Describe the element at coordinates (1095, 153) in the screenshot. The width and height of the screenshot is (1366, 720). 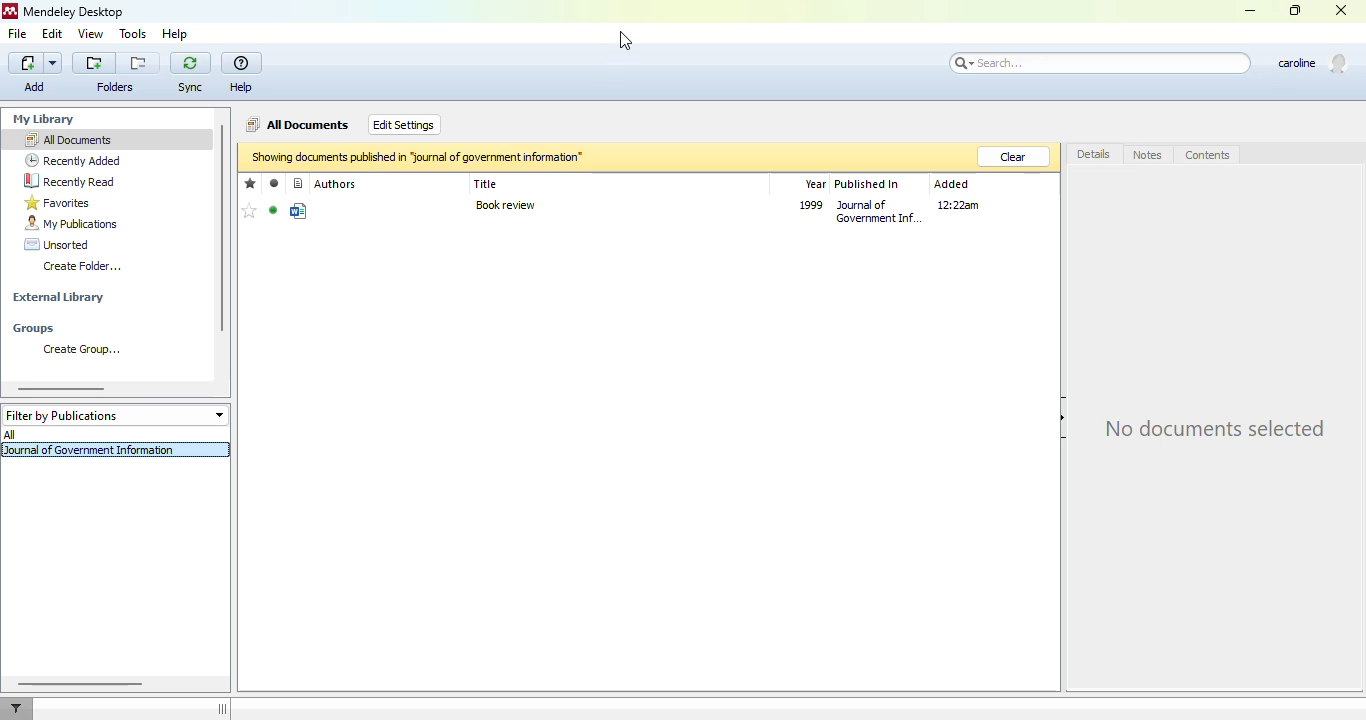
I see `details` at that location.